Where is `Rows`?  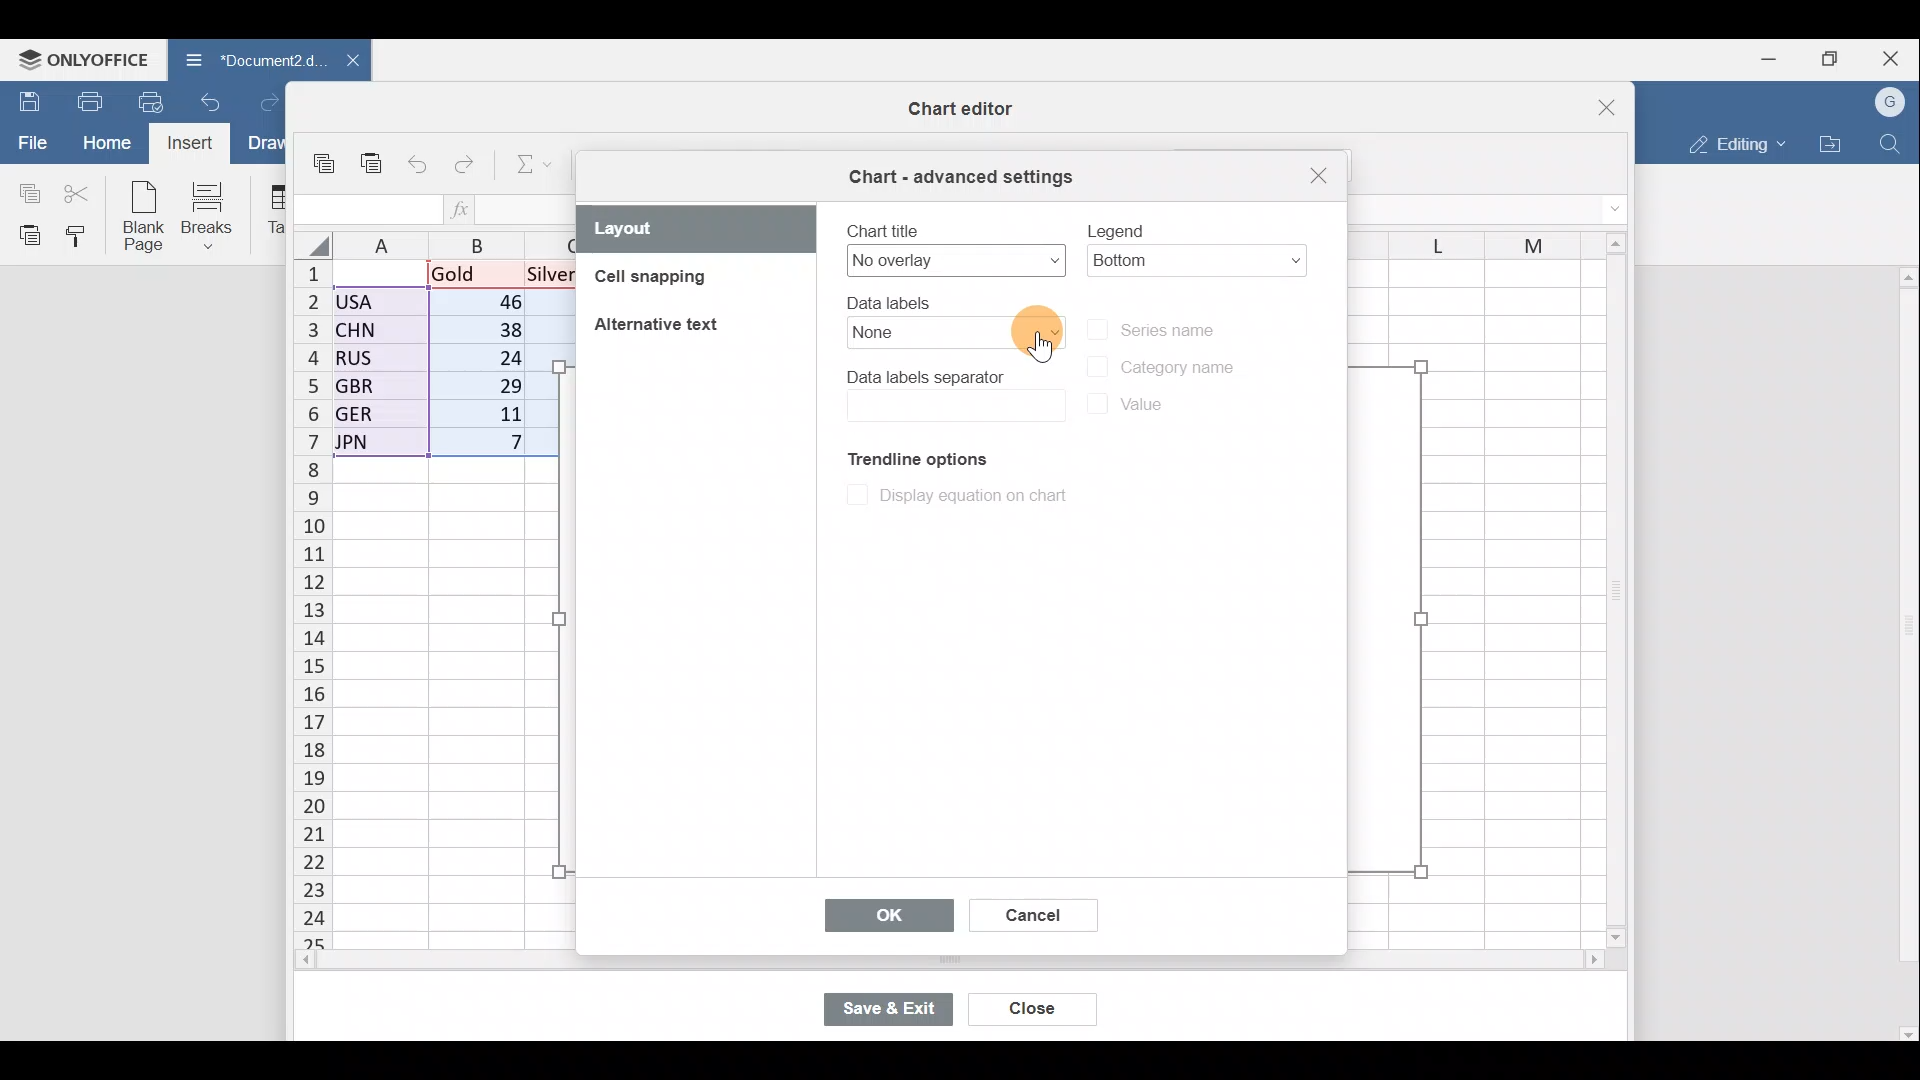
Rows is located at coordinates (313, 592).